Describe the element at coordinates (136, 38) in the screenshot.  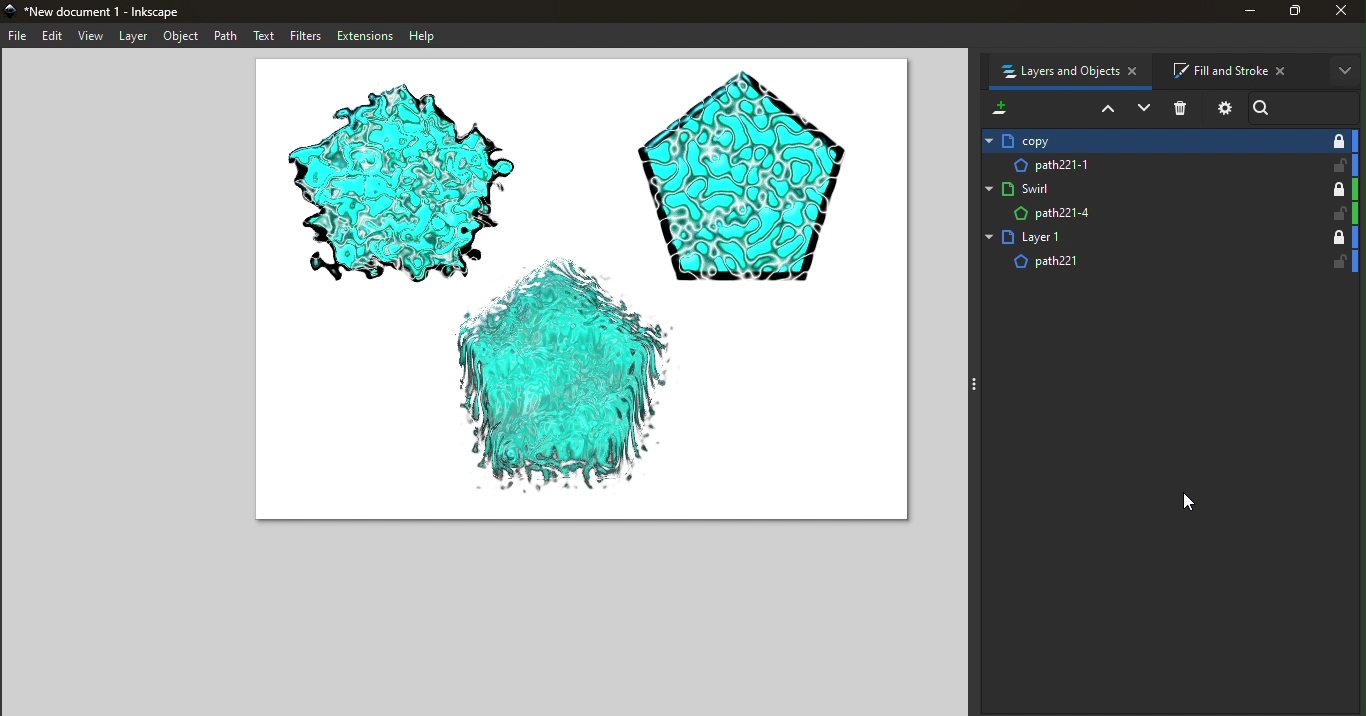
I see `Layer` at that location.